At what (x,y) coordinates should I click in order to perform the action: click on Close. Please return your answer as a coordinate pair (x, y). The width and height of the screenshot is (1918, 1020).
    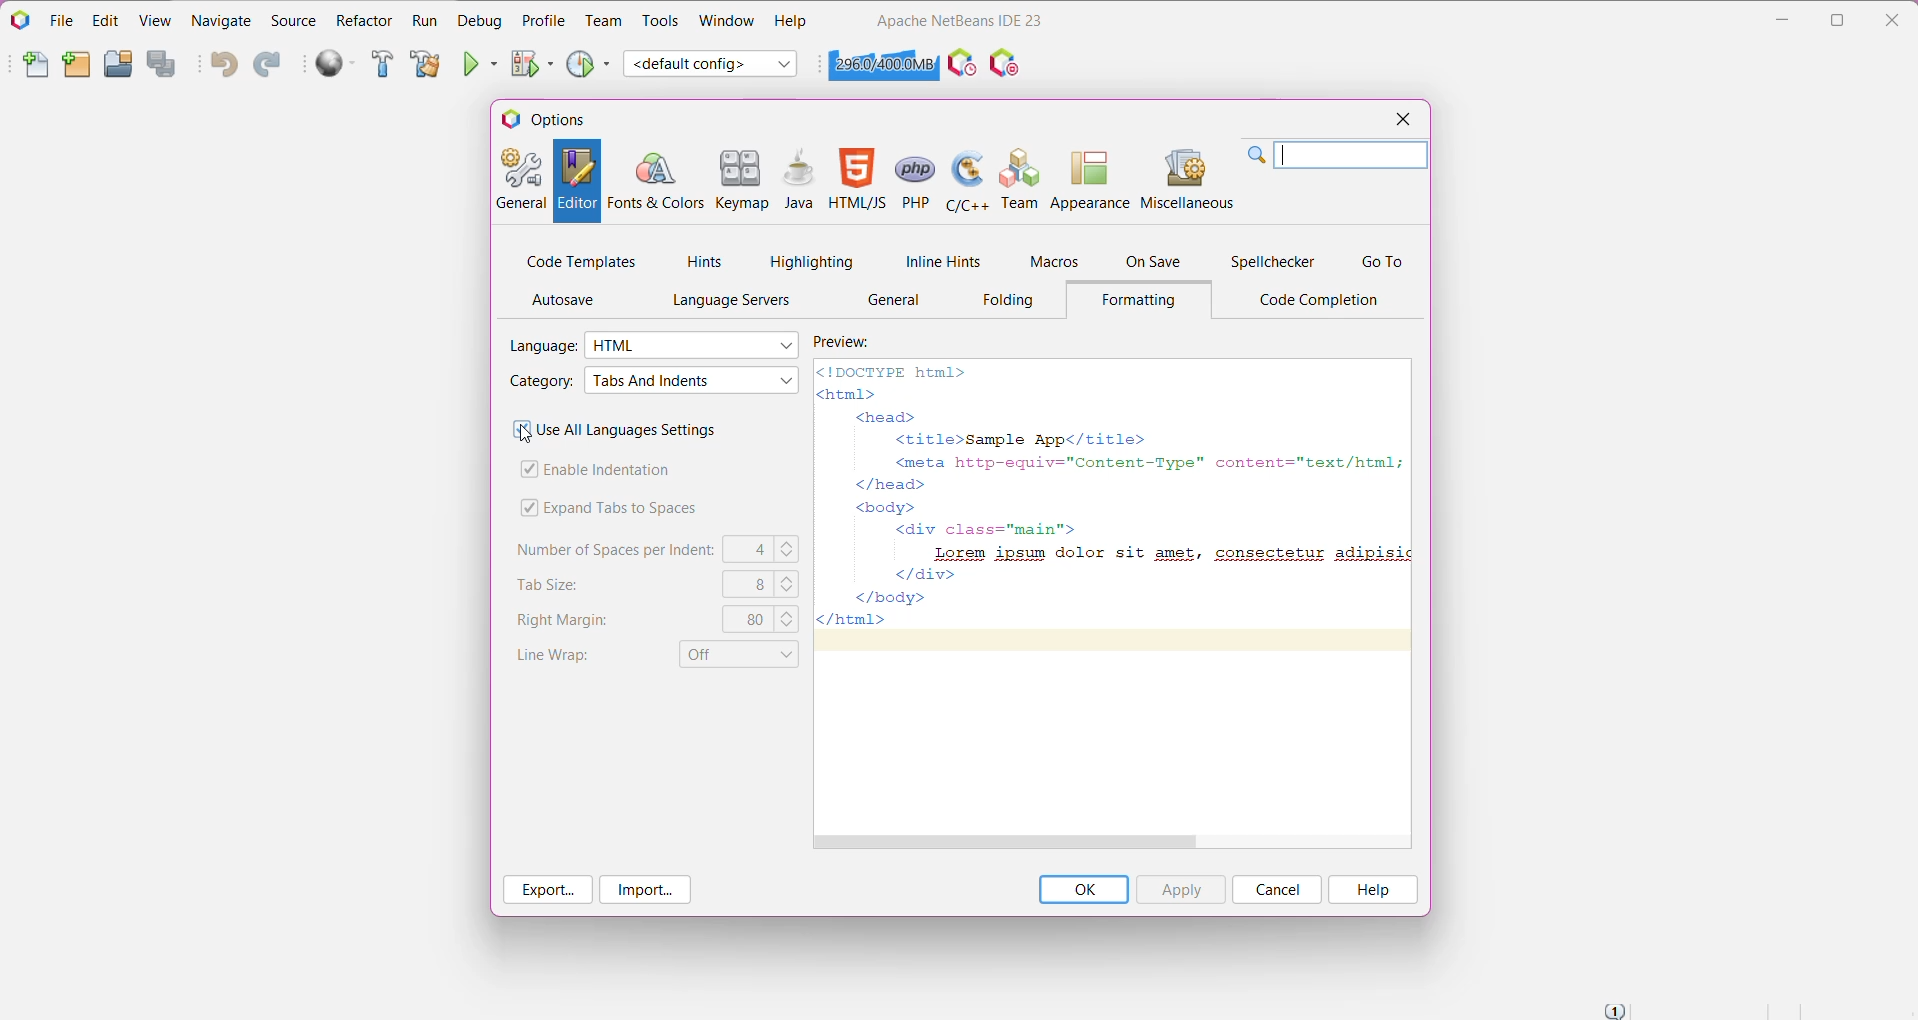
    Looking at the image, I should click on (1400, 121).